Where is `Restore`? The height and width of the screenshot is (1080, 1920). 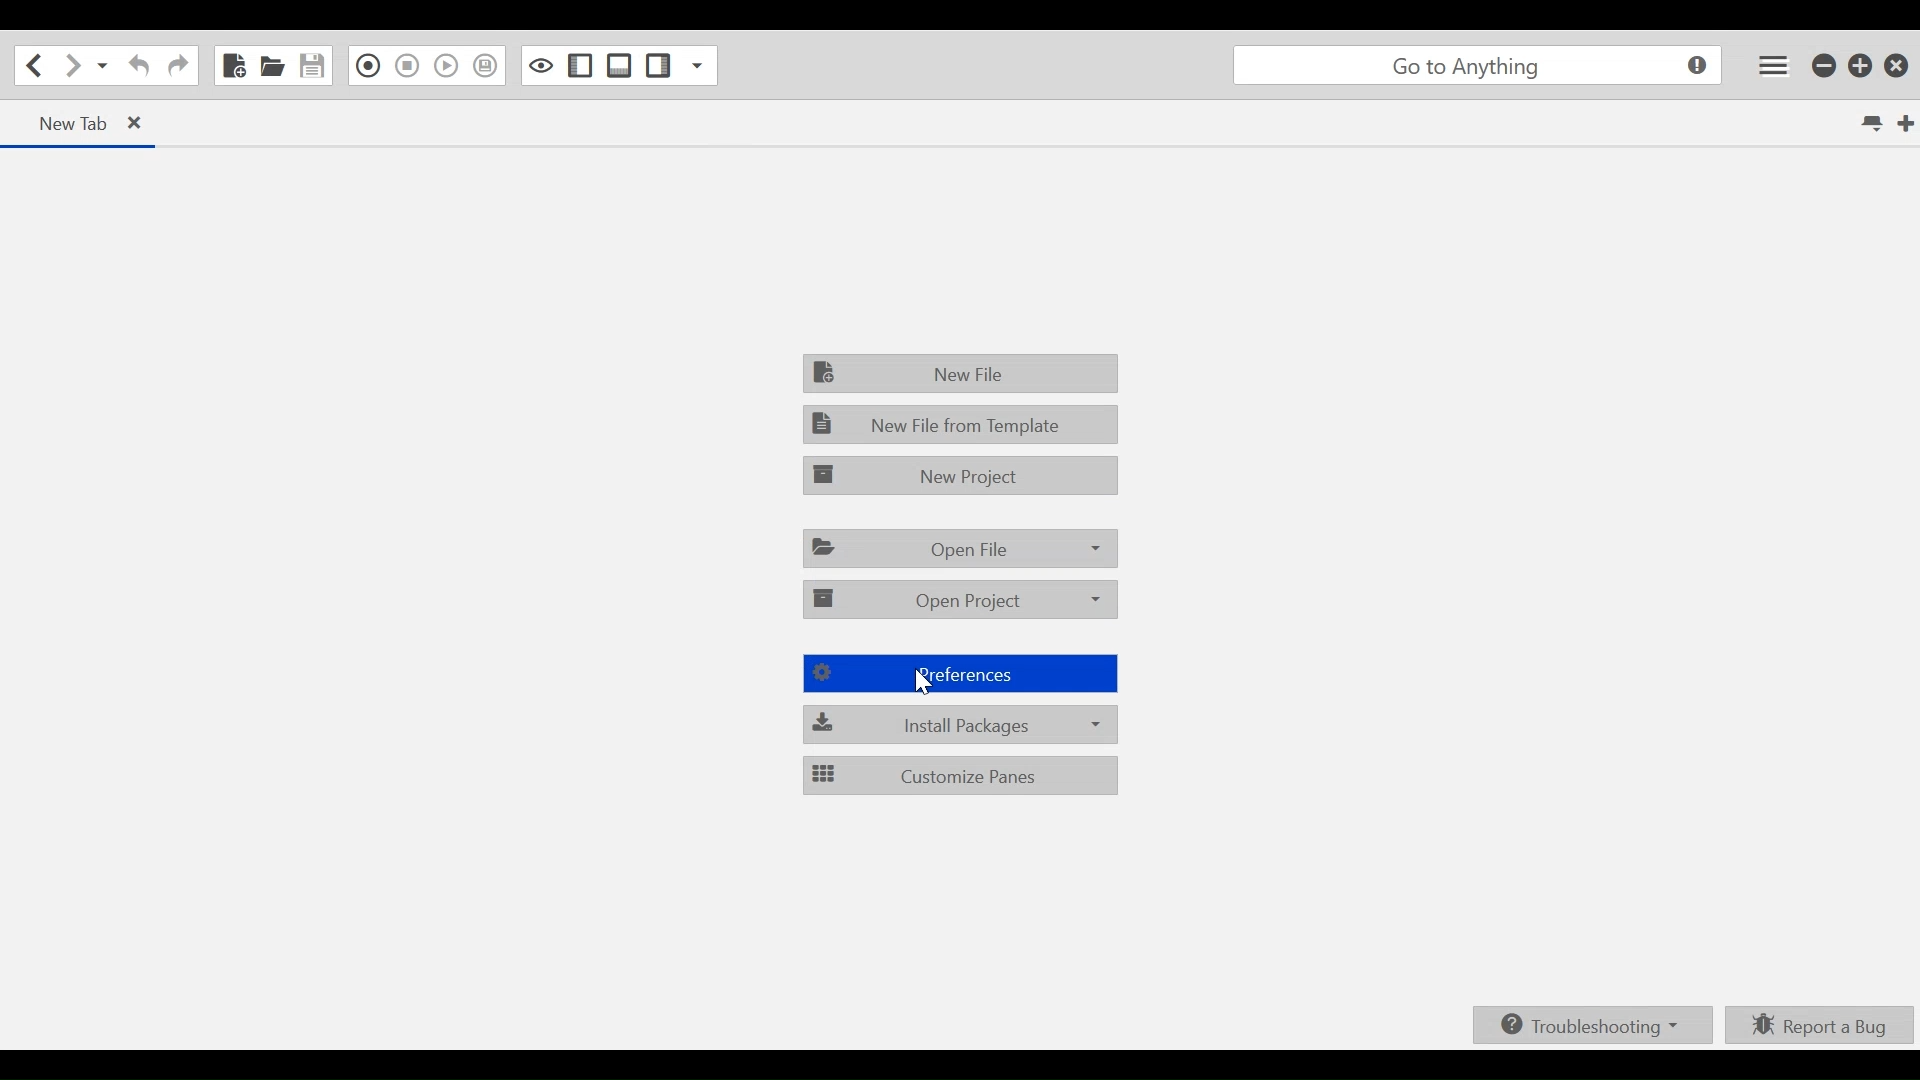 Restore is located at coordinates (1862, 65).